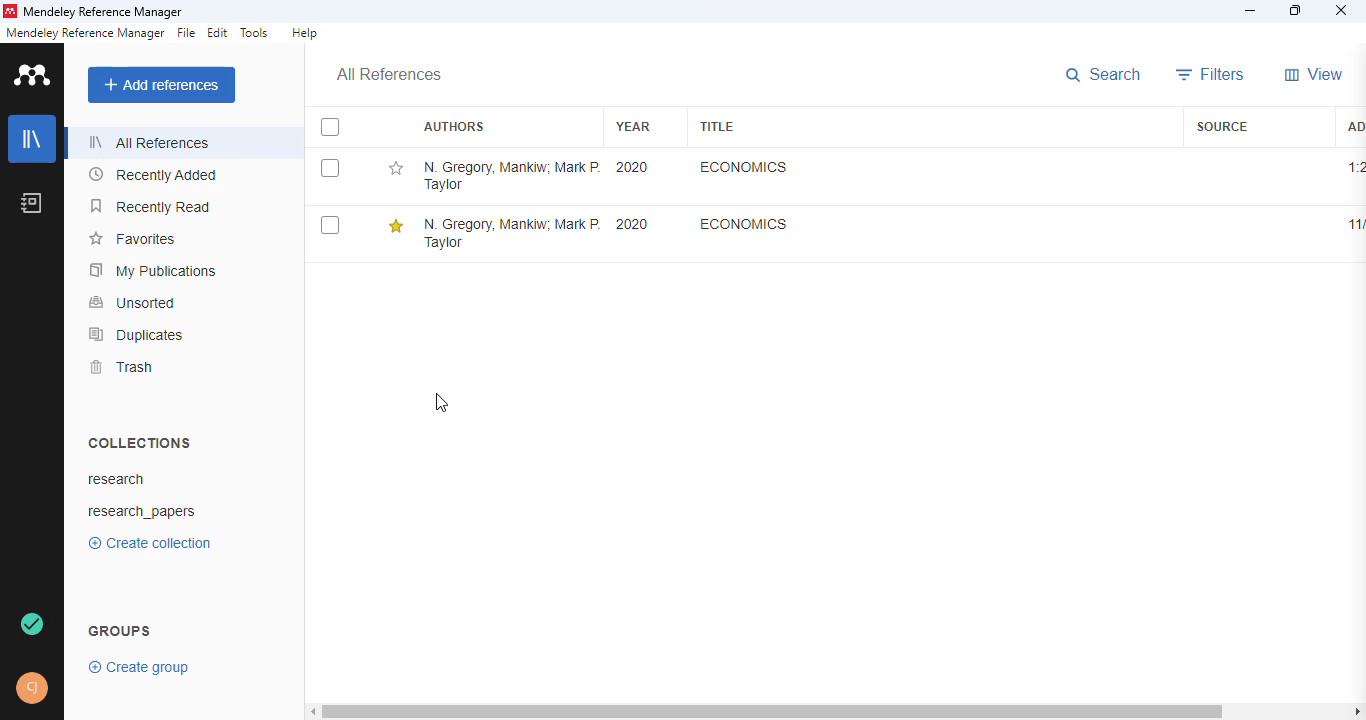 This screenshot has width=1366, height=720. Describe the element at coordinates (32, 75) in the screenshot. I see `logo` at that location.